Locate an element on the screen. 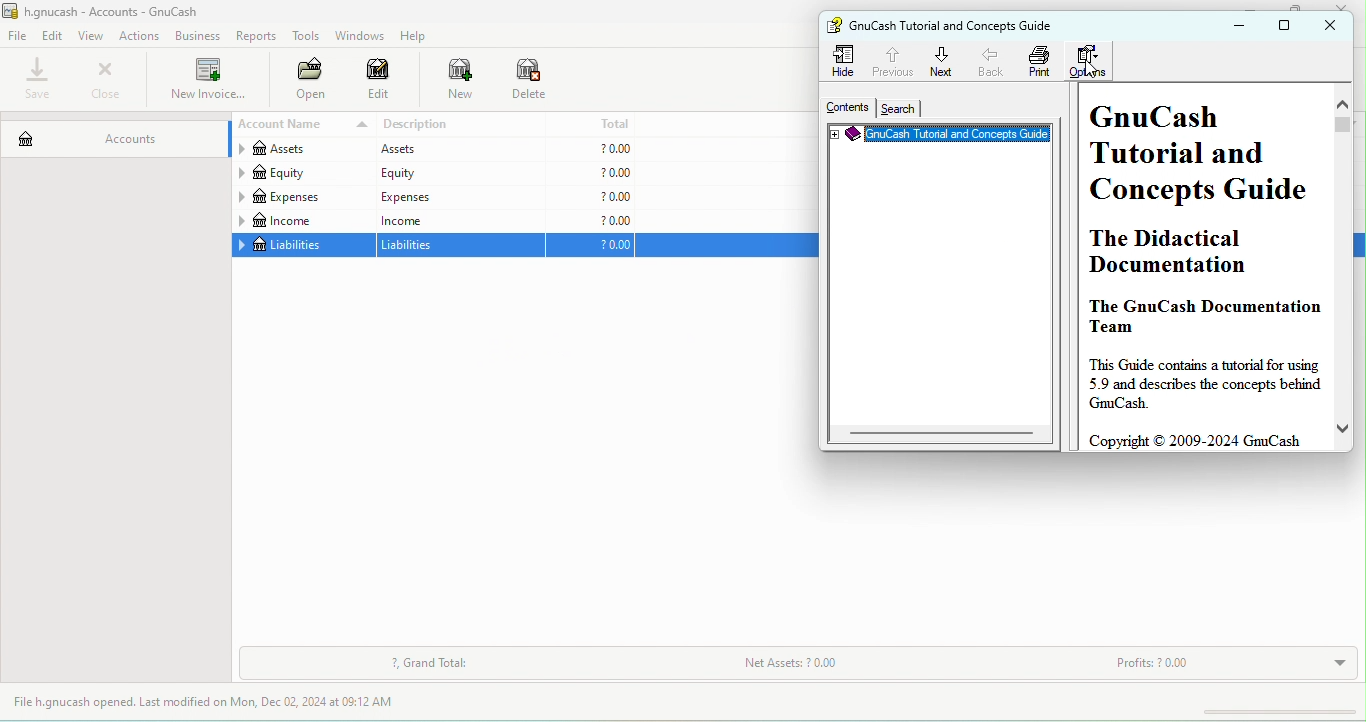 The height and width of the screenshot is (722, 1366). next is located at coordinates (942, 61).